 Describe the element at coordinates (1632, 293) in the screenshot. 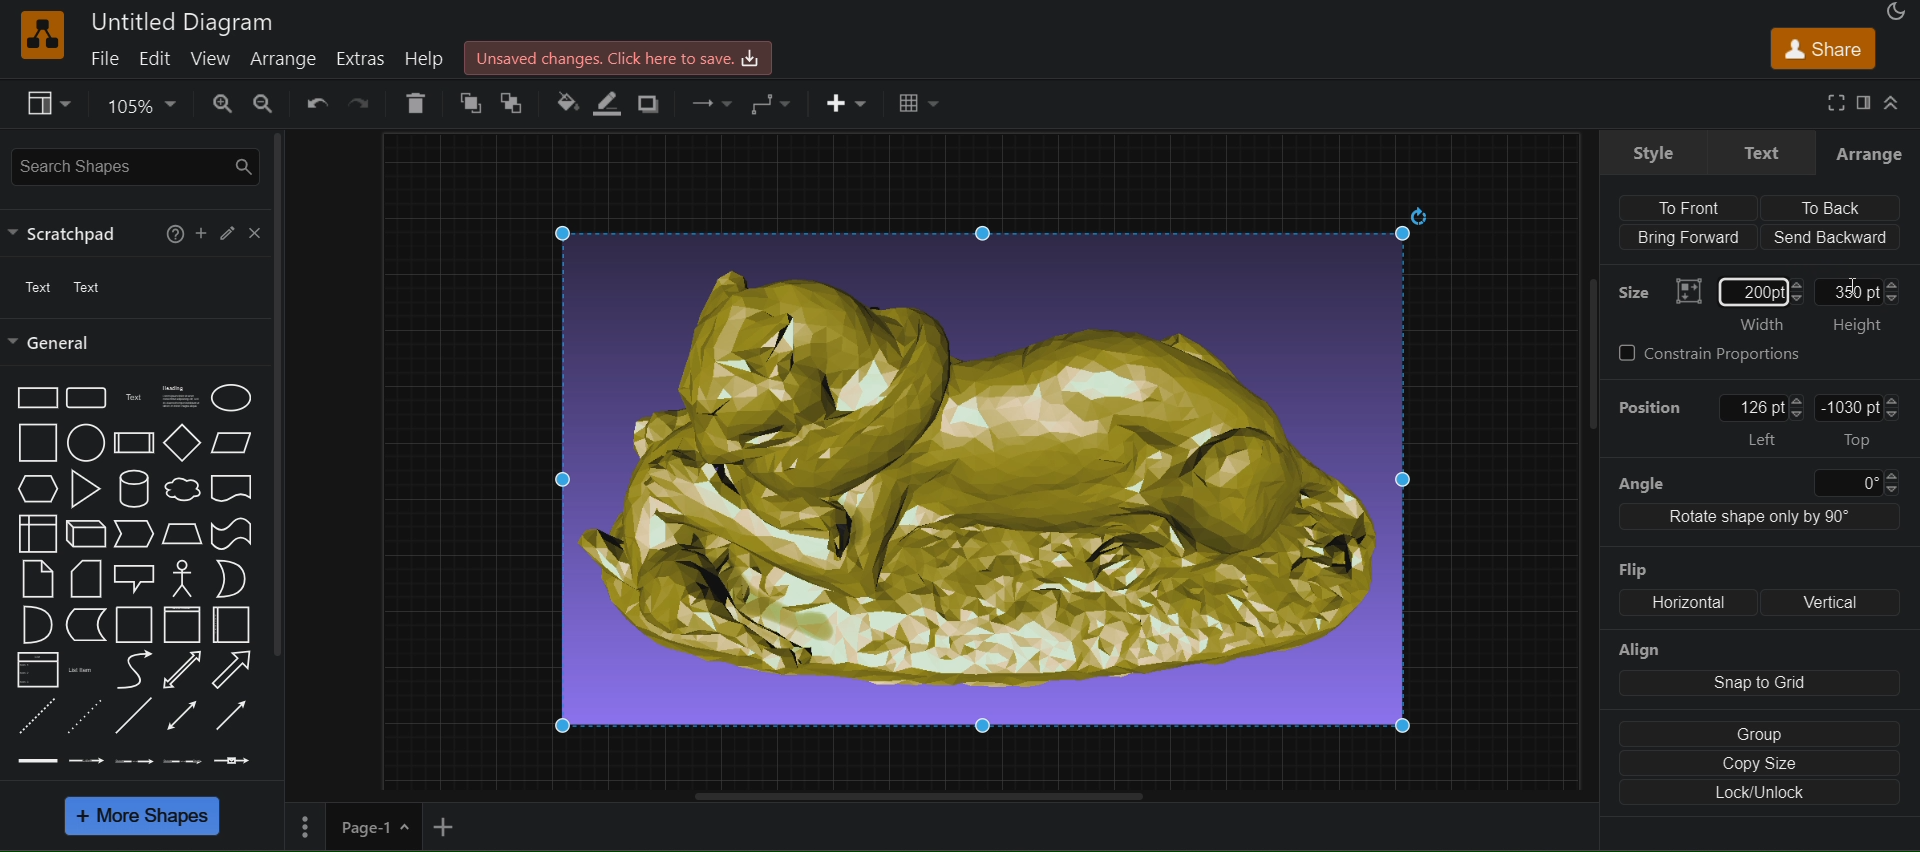

I see `Size` at that location.